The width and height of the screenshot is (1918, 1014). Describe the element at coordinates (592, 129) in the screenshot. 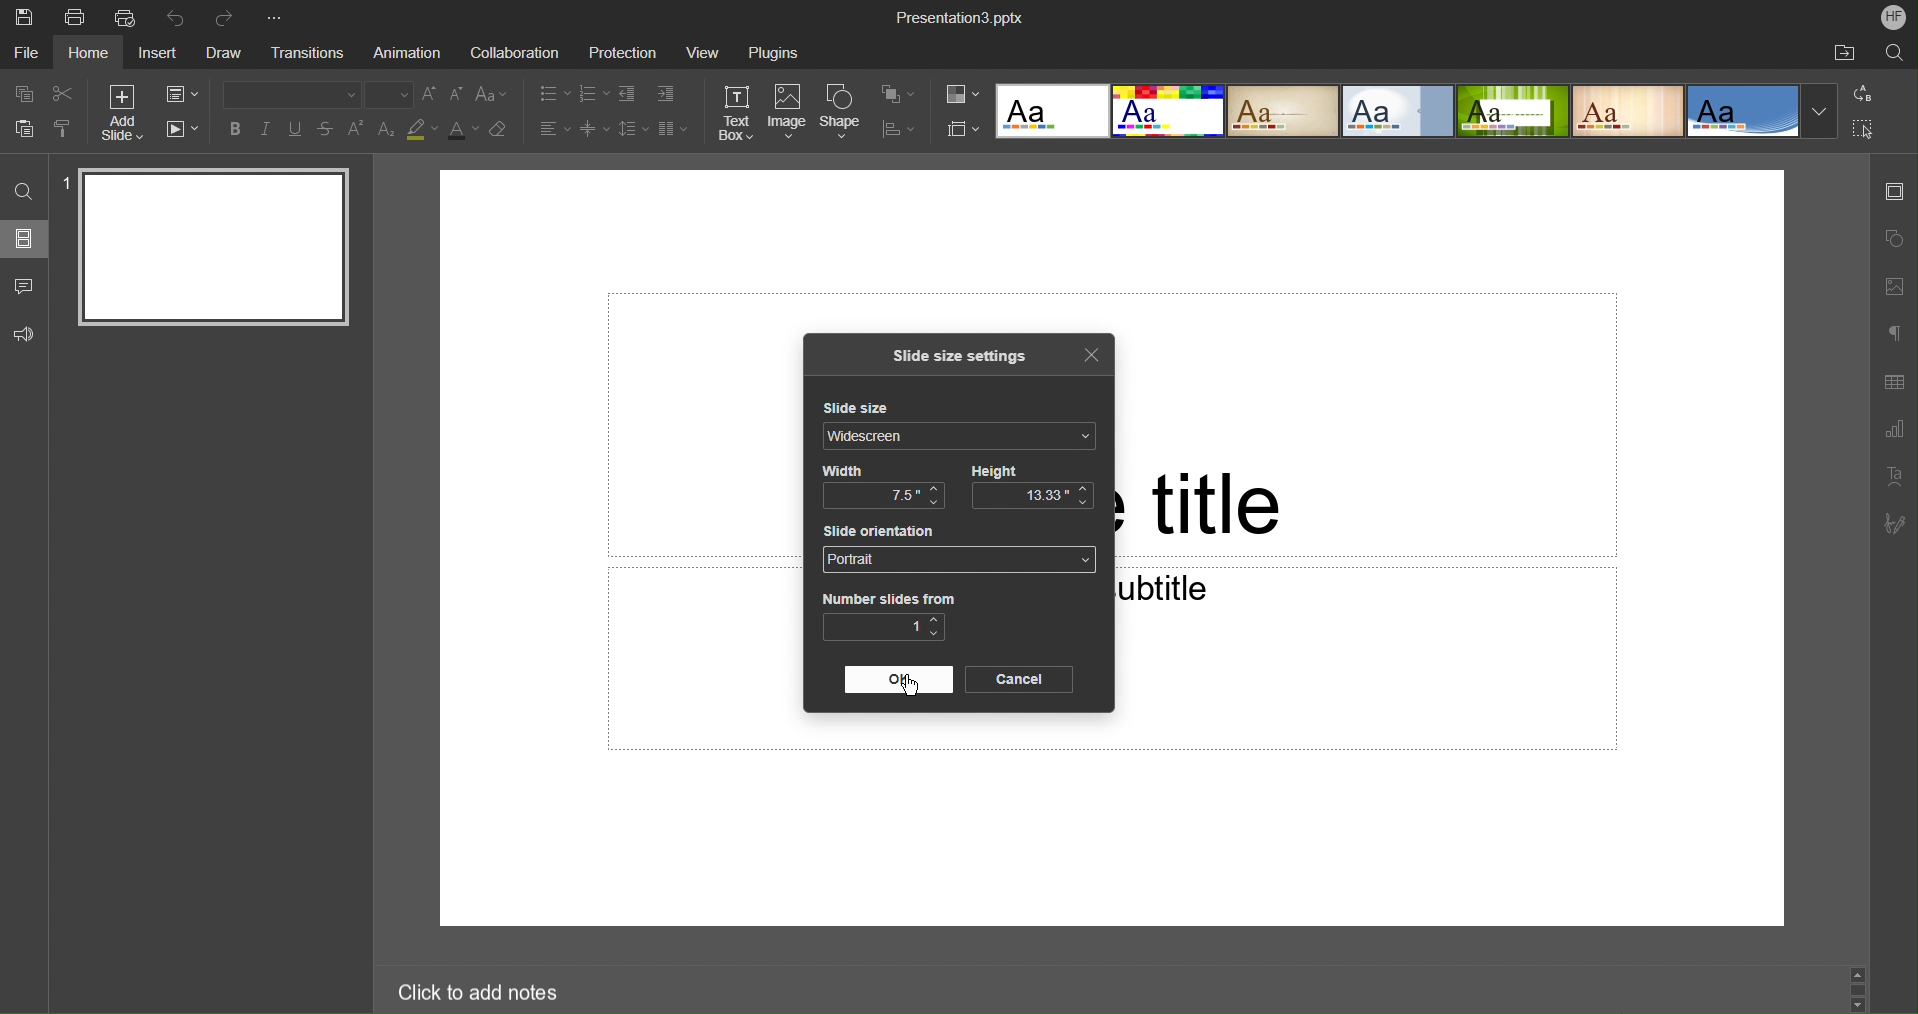

I see `Decrease Spacing` at that location.